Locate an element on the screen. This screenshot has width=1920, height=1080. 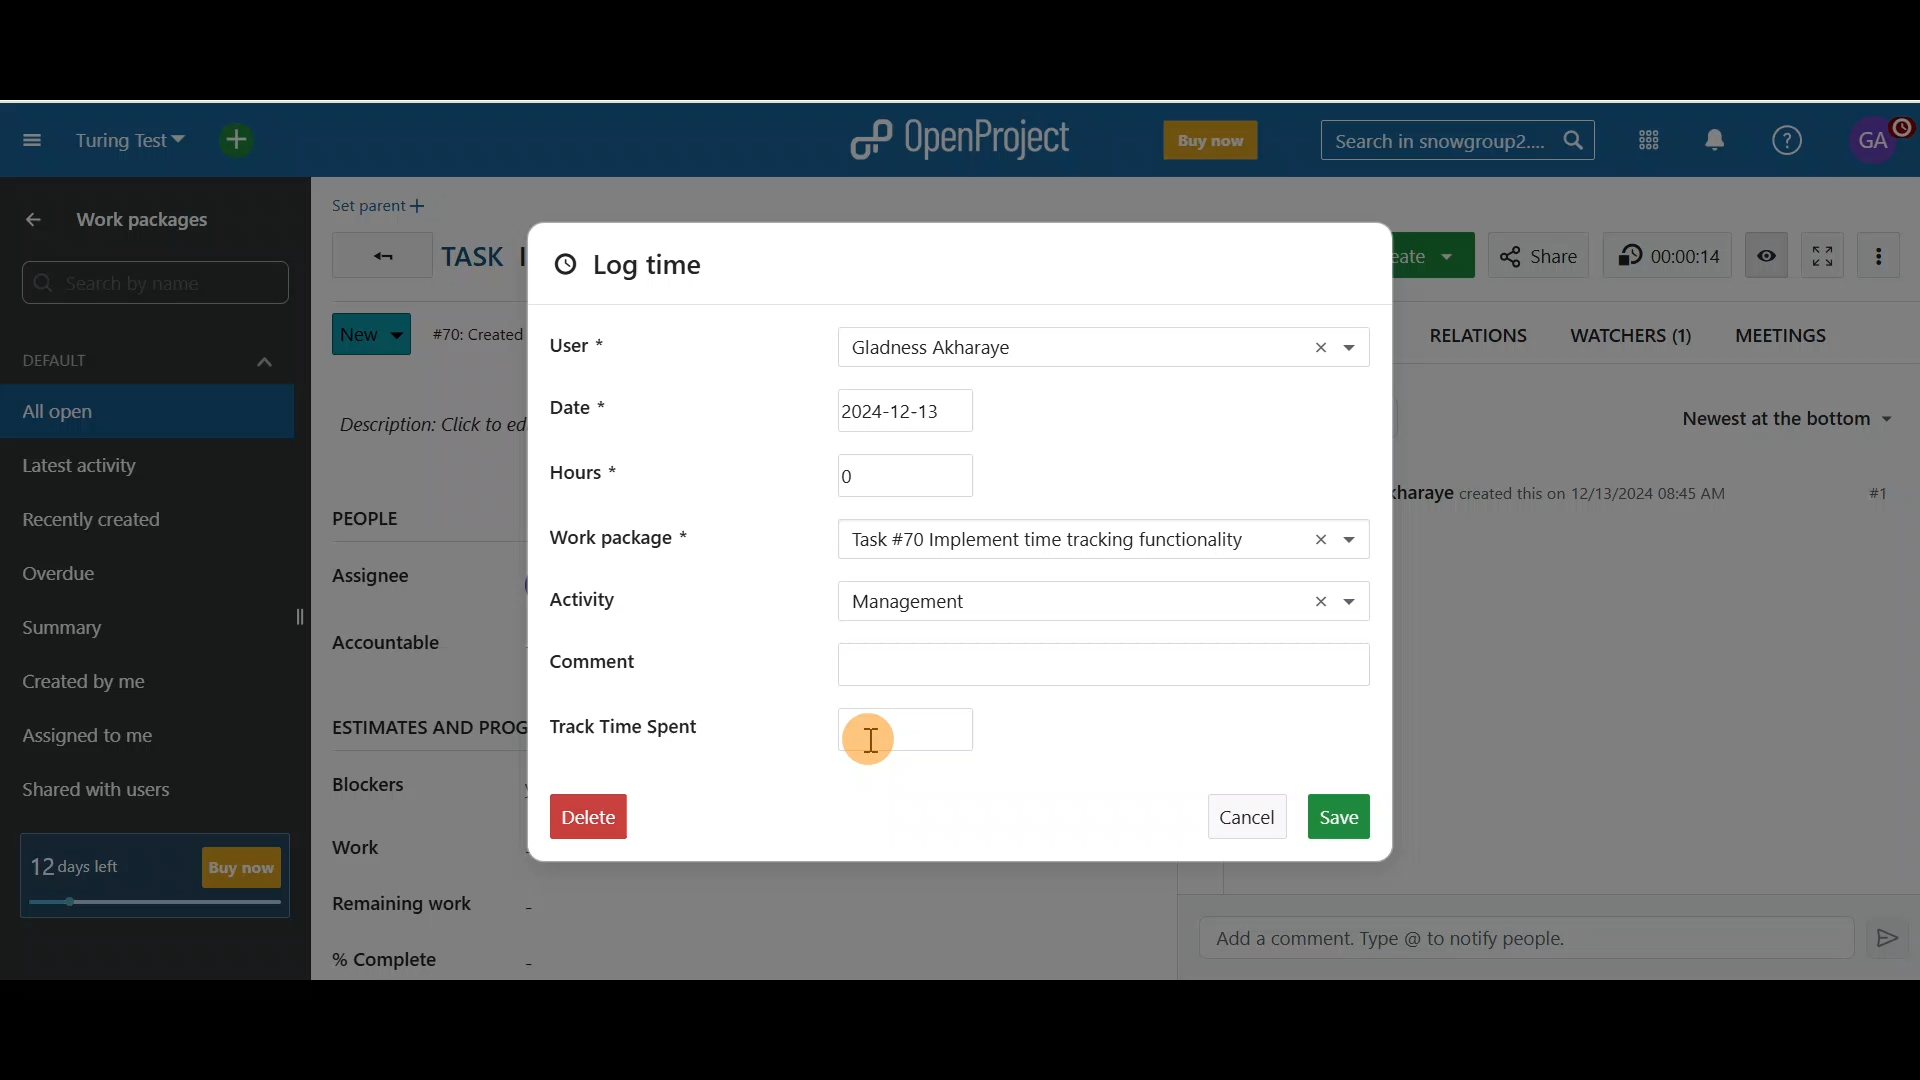
Track time spent is located at coordinates (787, 727).